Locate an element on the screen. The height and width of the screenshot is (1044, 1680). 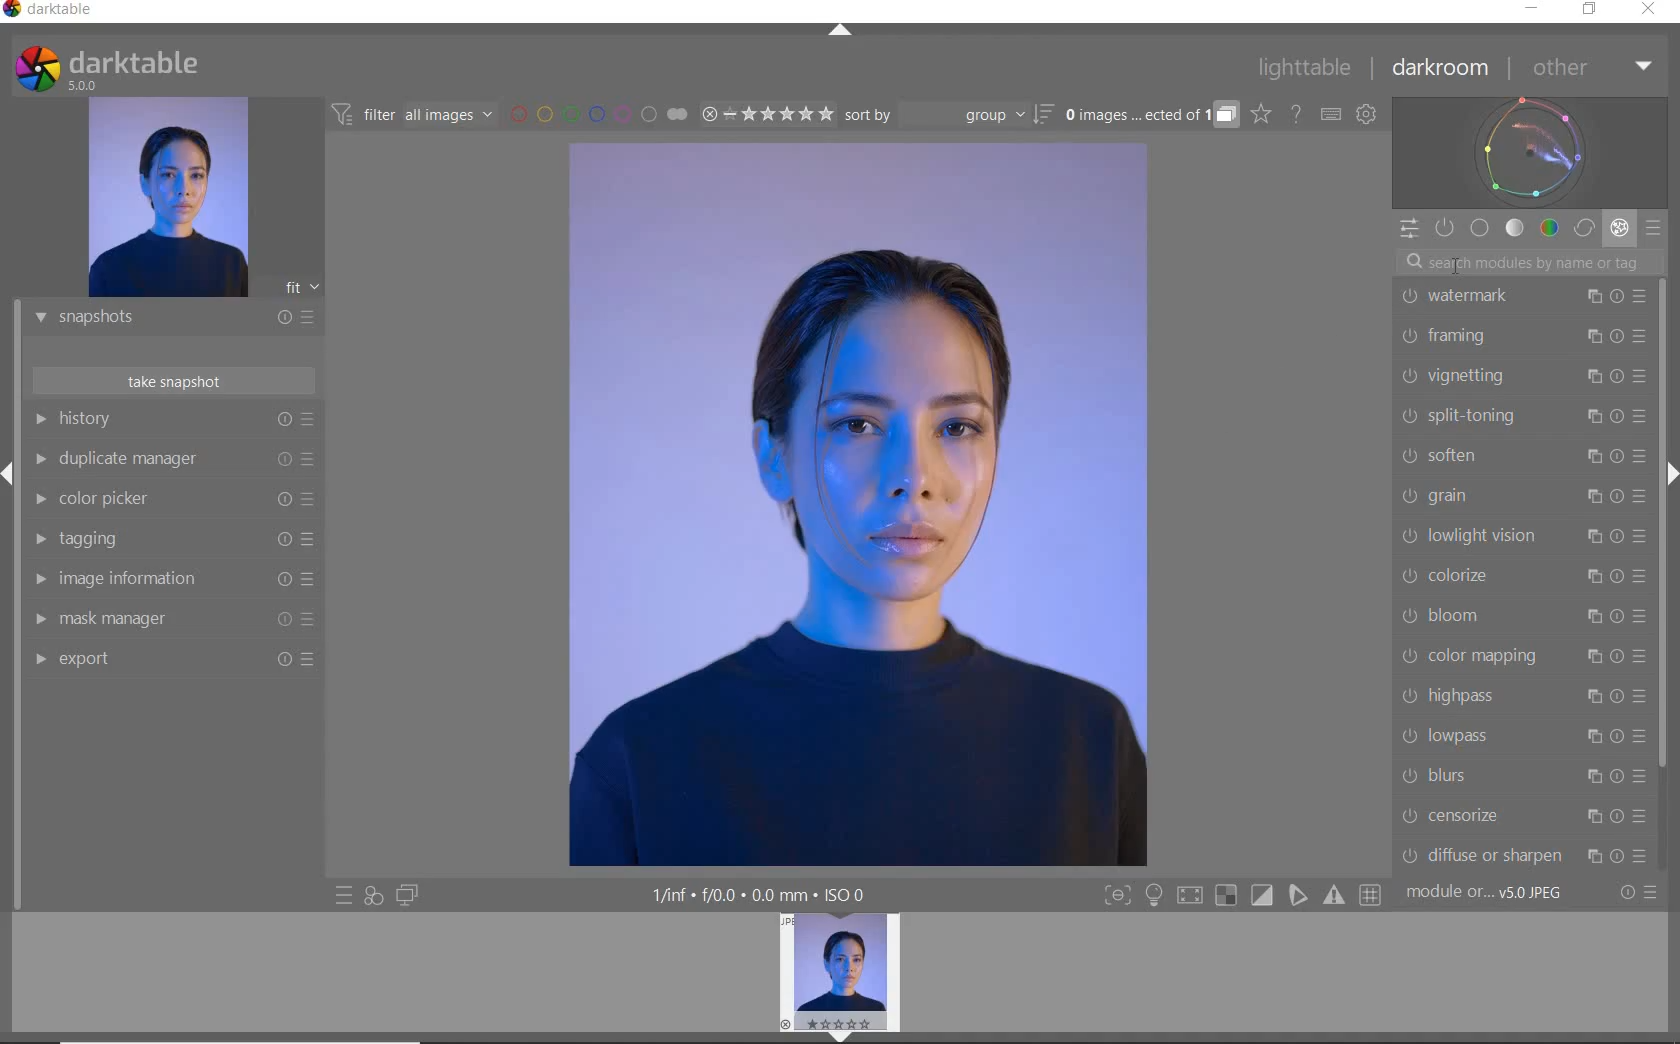
WATERMARK is located at coordinates (1522, 295).